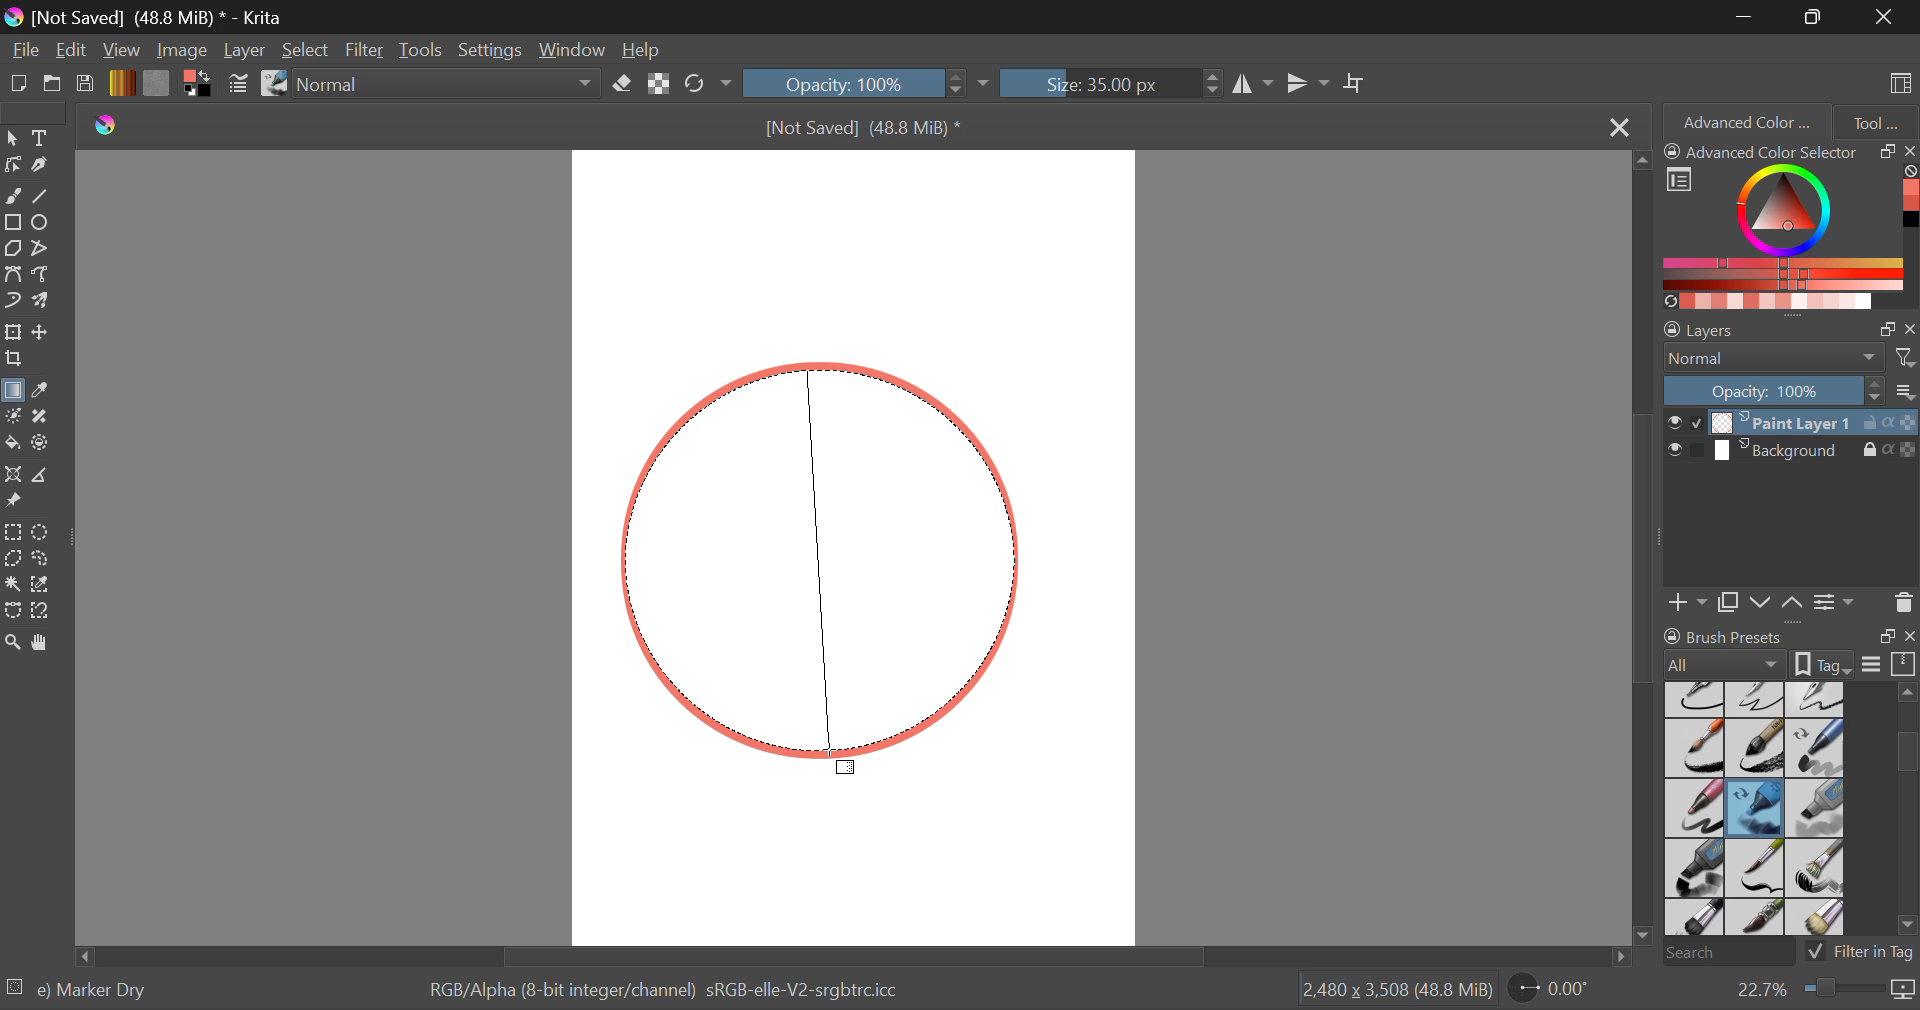 The image size is (1920, 1010). What do you see at coordinates (13, 557) in the screenshot?
I see `Polygonal Selection Tool` at bounding box center [13, 557].